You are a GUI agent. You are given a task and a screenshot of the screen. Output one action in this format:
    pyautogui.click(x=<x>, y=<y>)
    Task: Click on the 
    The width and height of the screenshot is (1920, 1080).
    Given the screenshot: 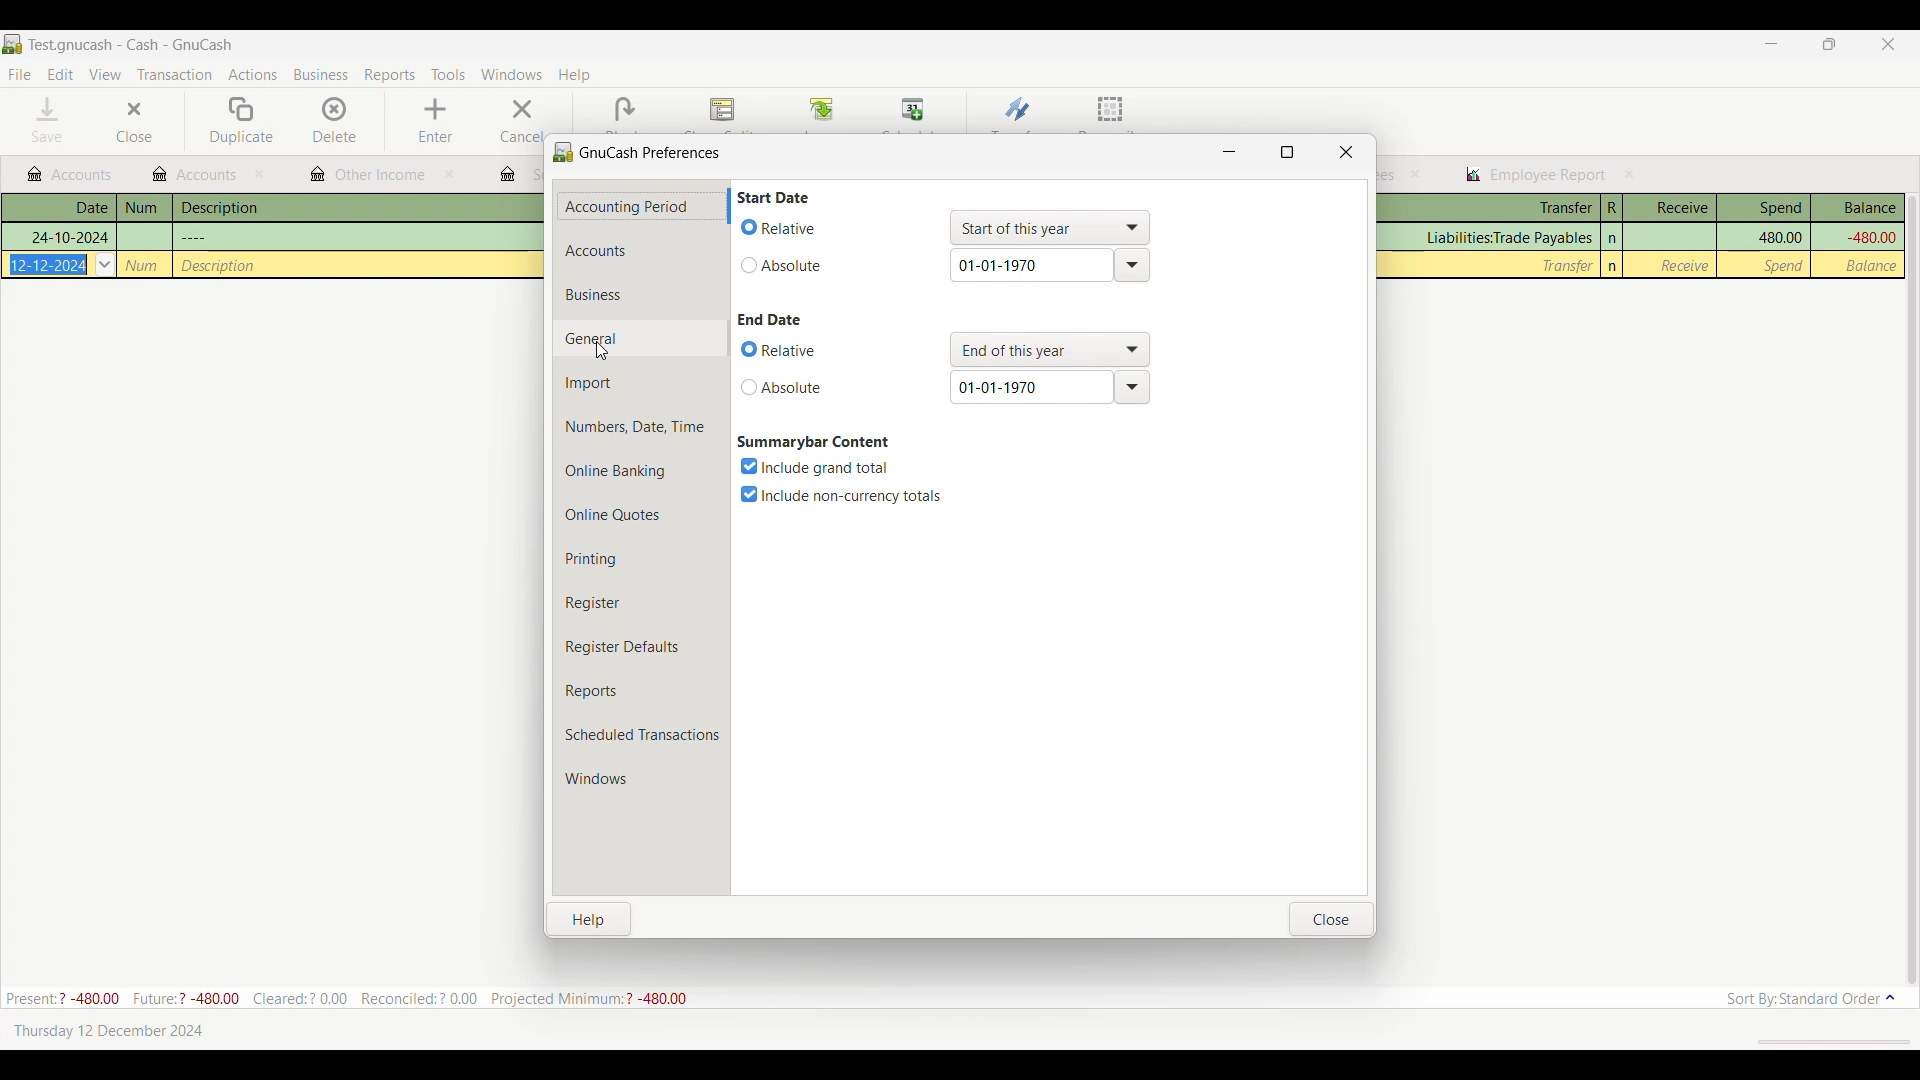 What is the action you would take?
    pyautogui.click(x=68, y=237)
    